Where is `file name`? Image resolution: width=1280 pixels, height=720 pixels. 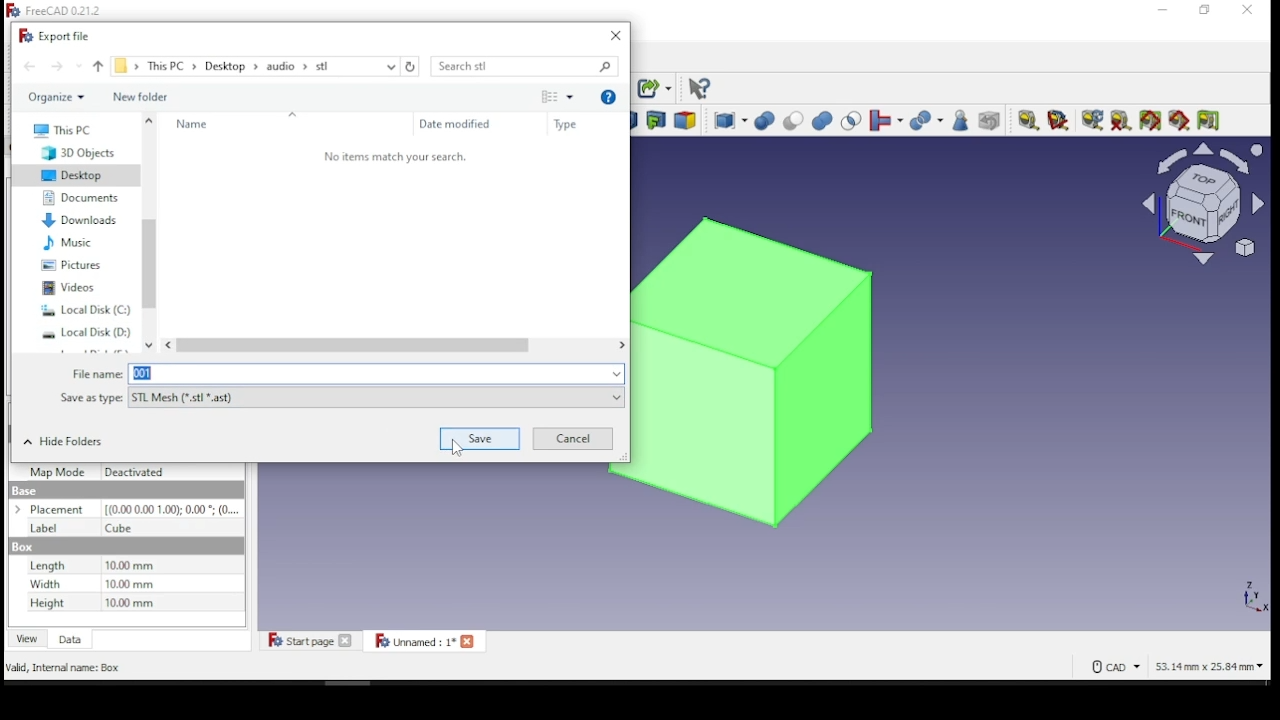 file name is located at coordinates (347, 371).